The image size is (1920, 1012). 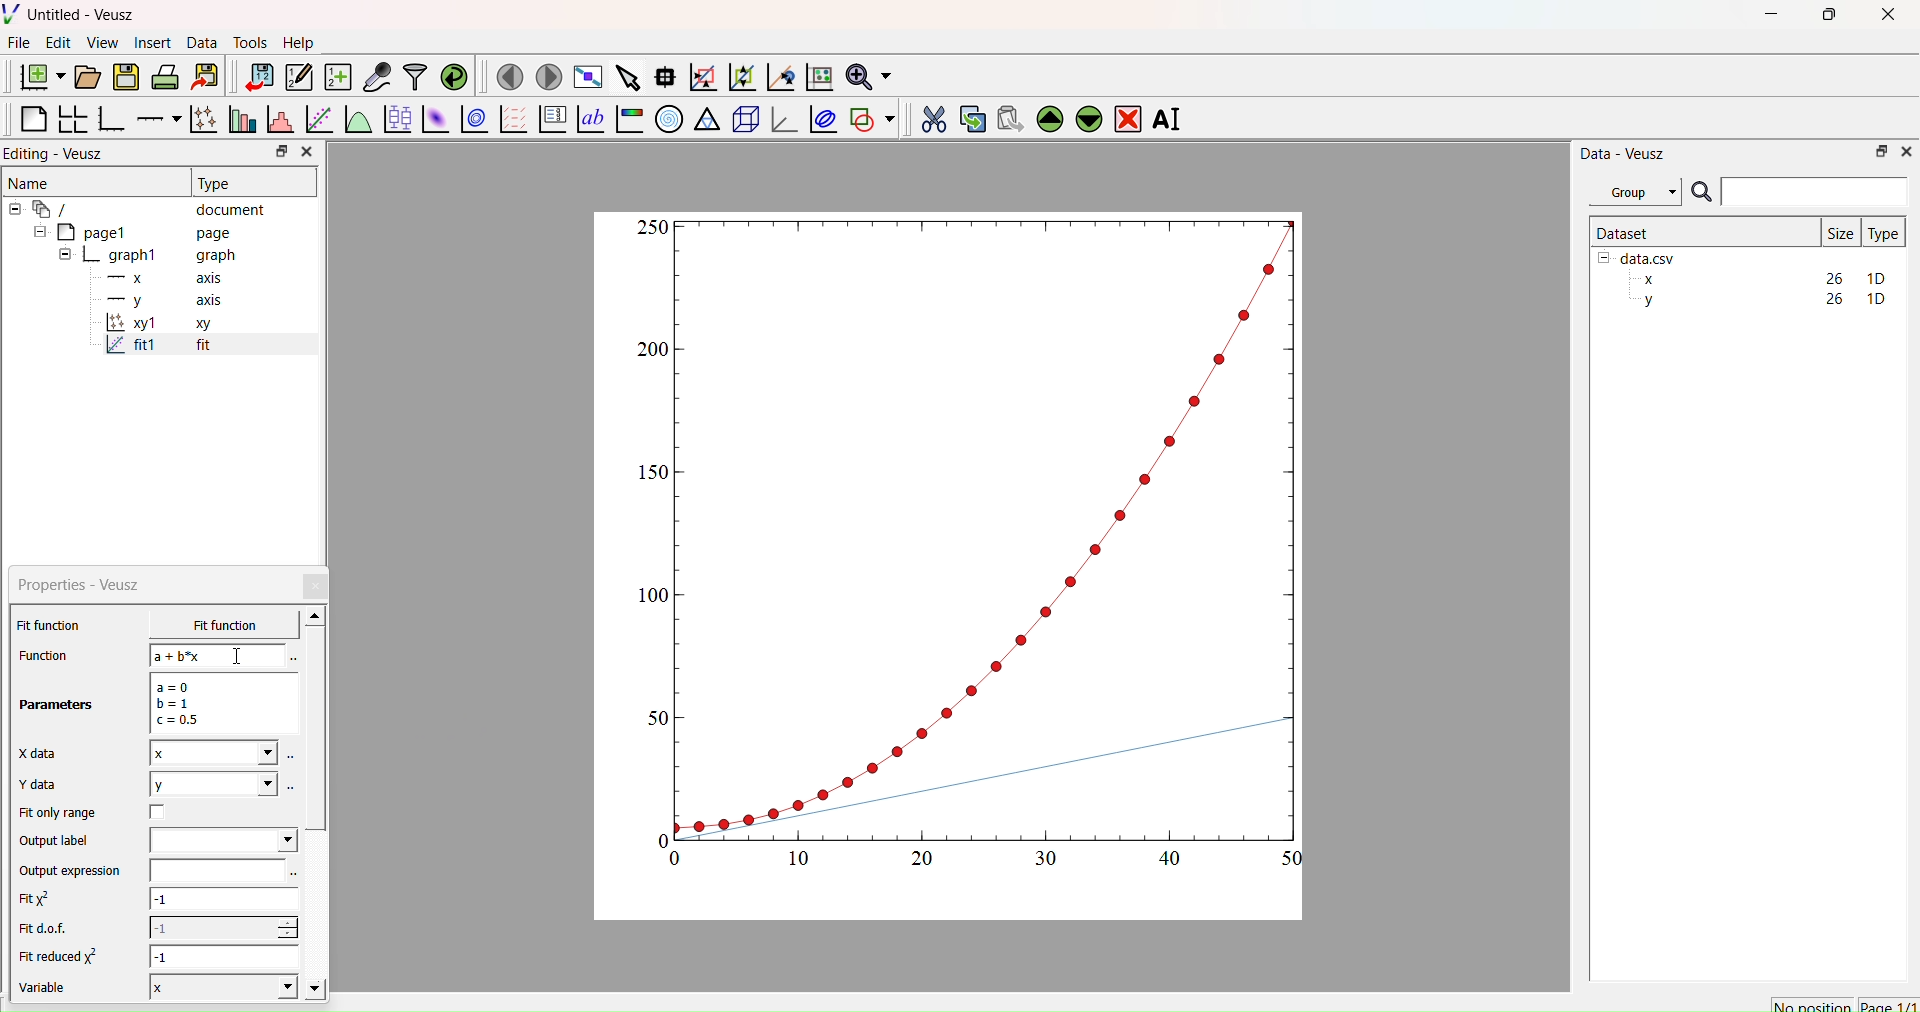 What do you see at coordinates (1771, 19) in the screenshot?
I see `Minimize` at bounding box center [1771, 19].